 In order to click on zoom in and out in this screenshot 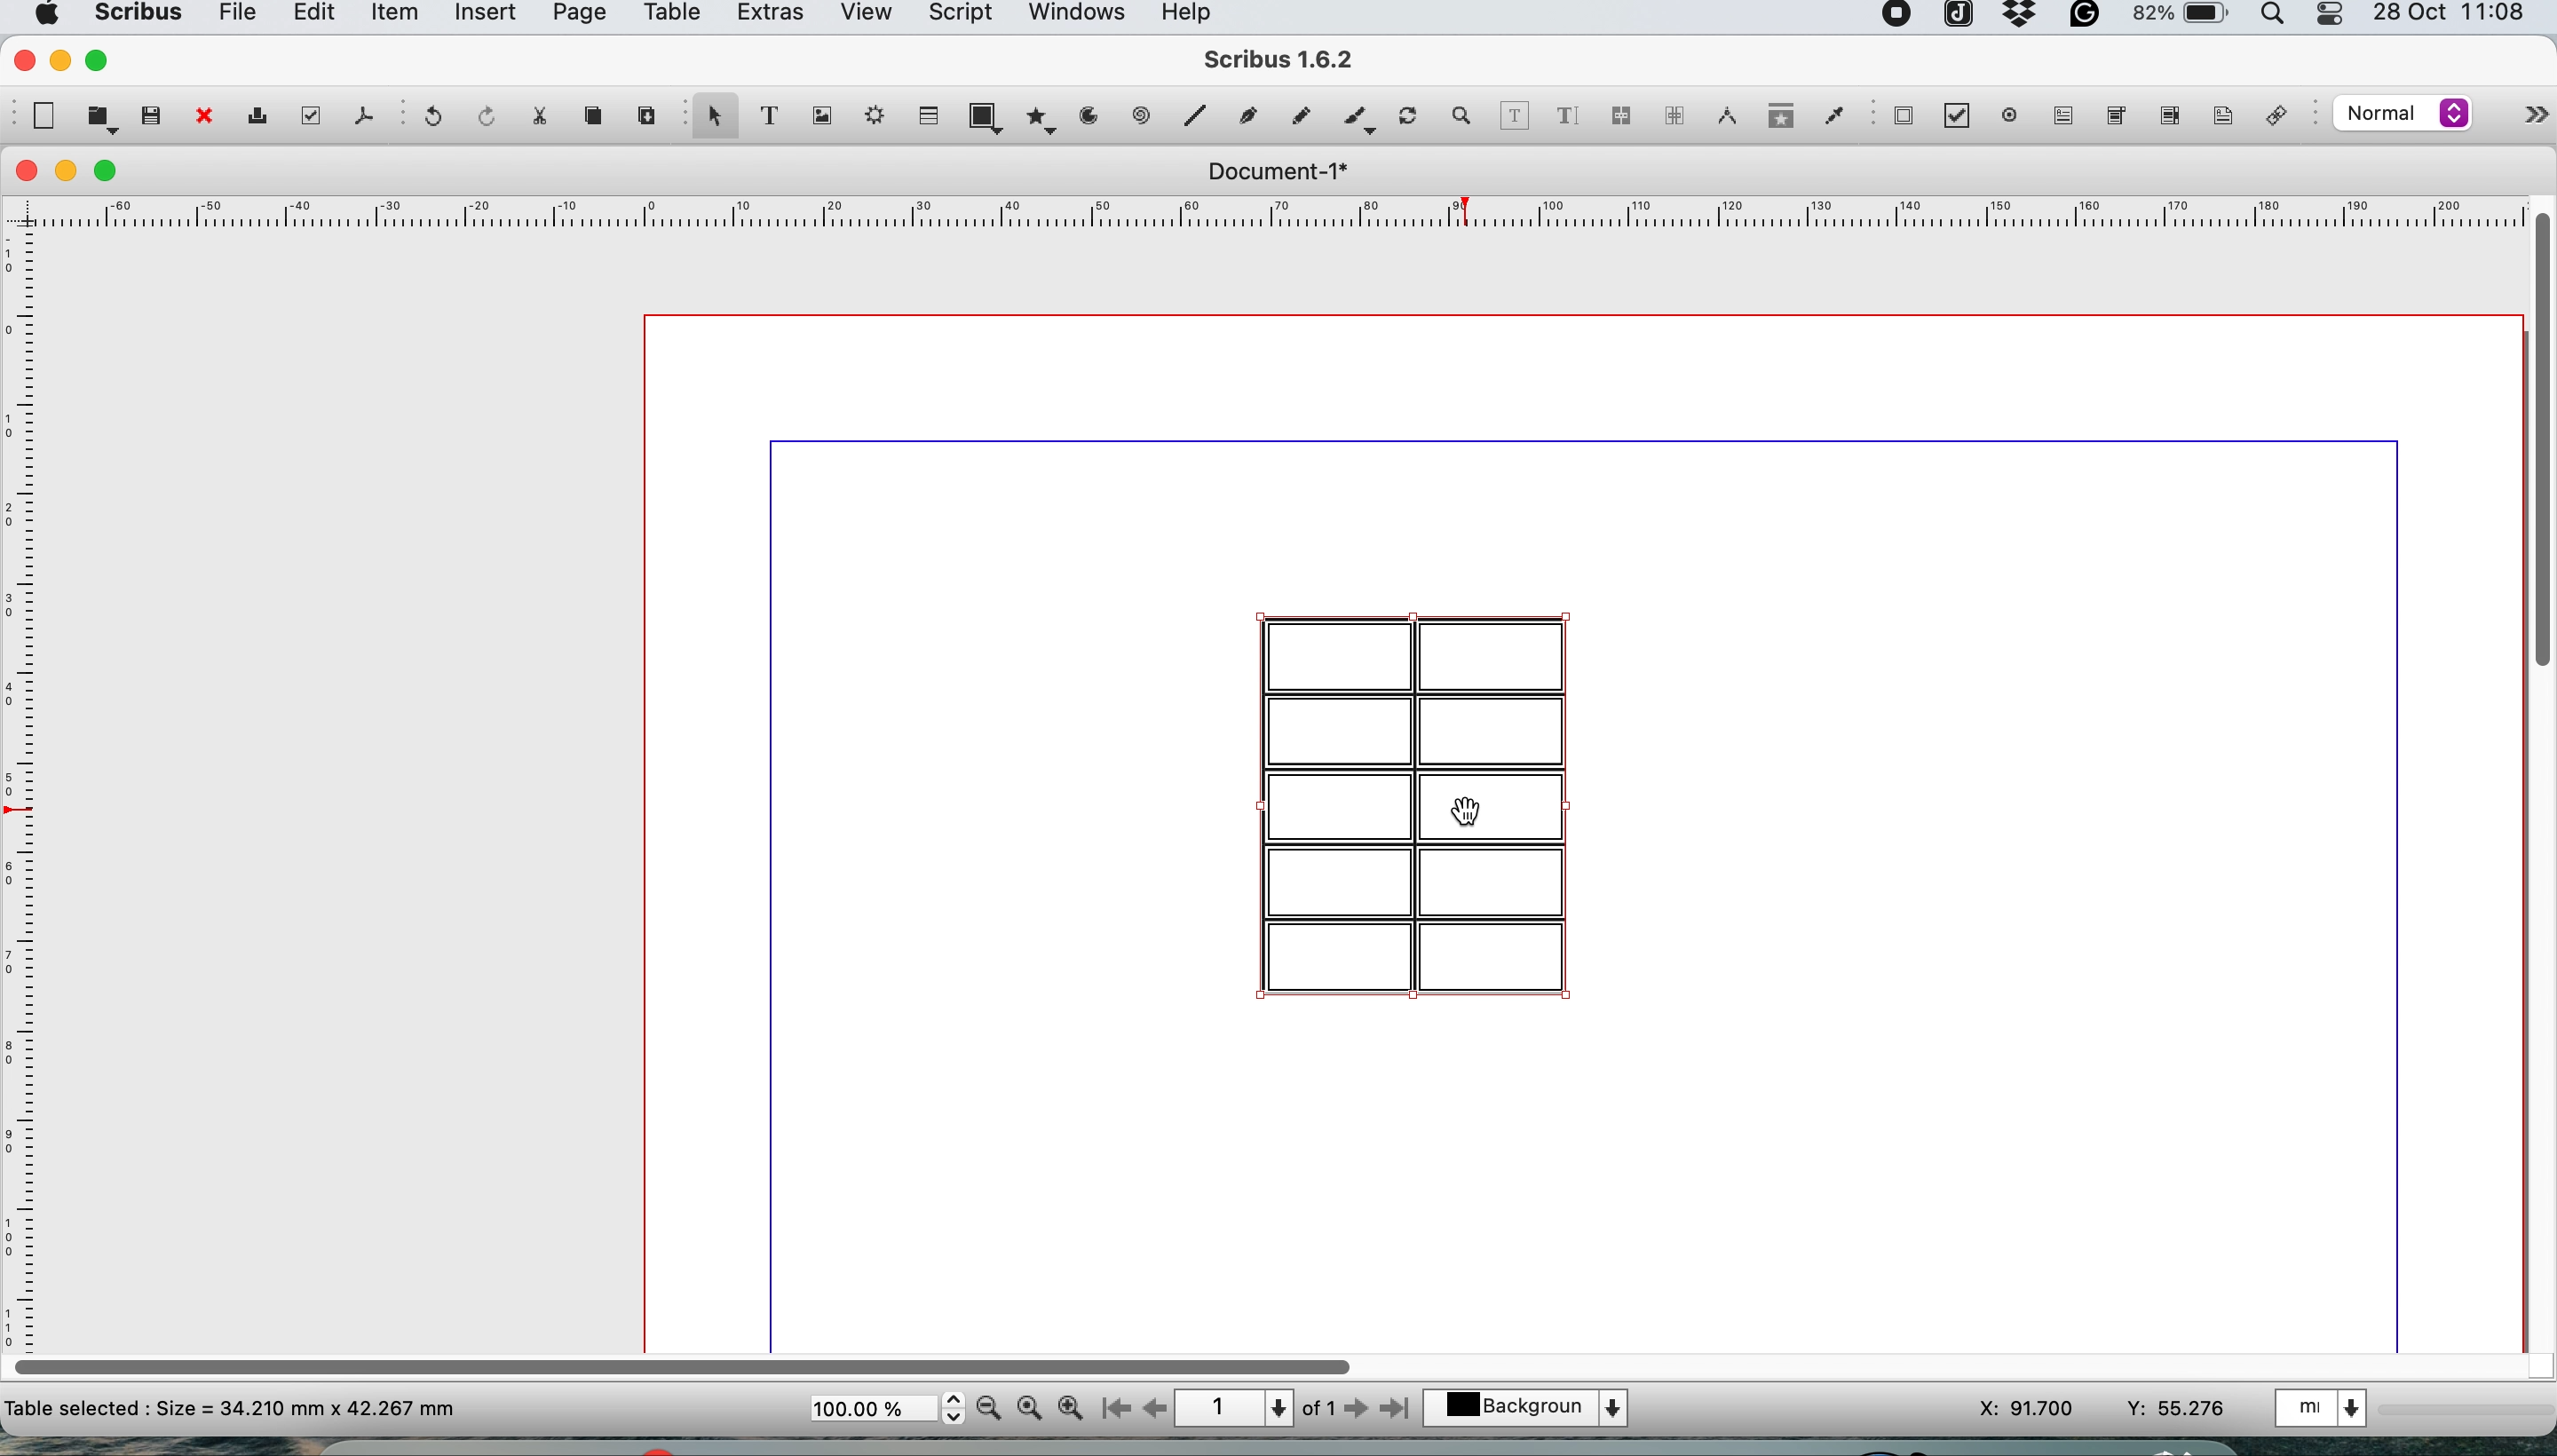, I will do `click(1463, 116)`.